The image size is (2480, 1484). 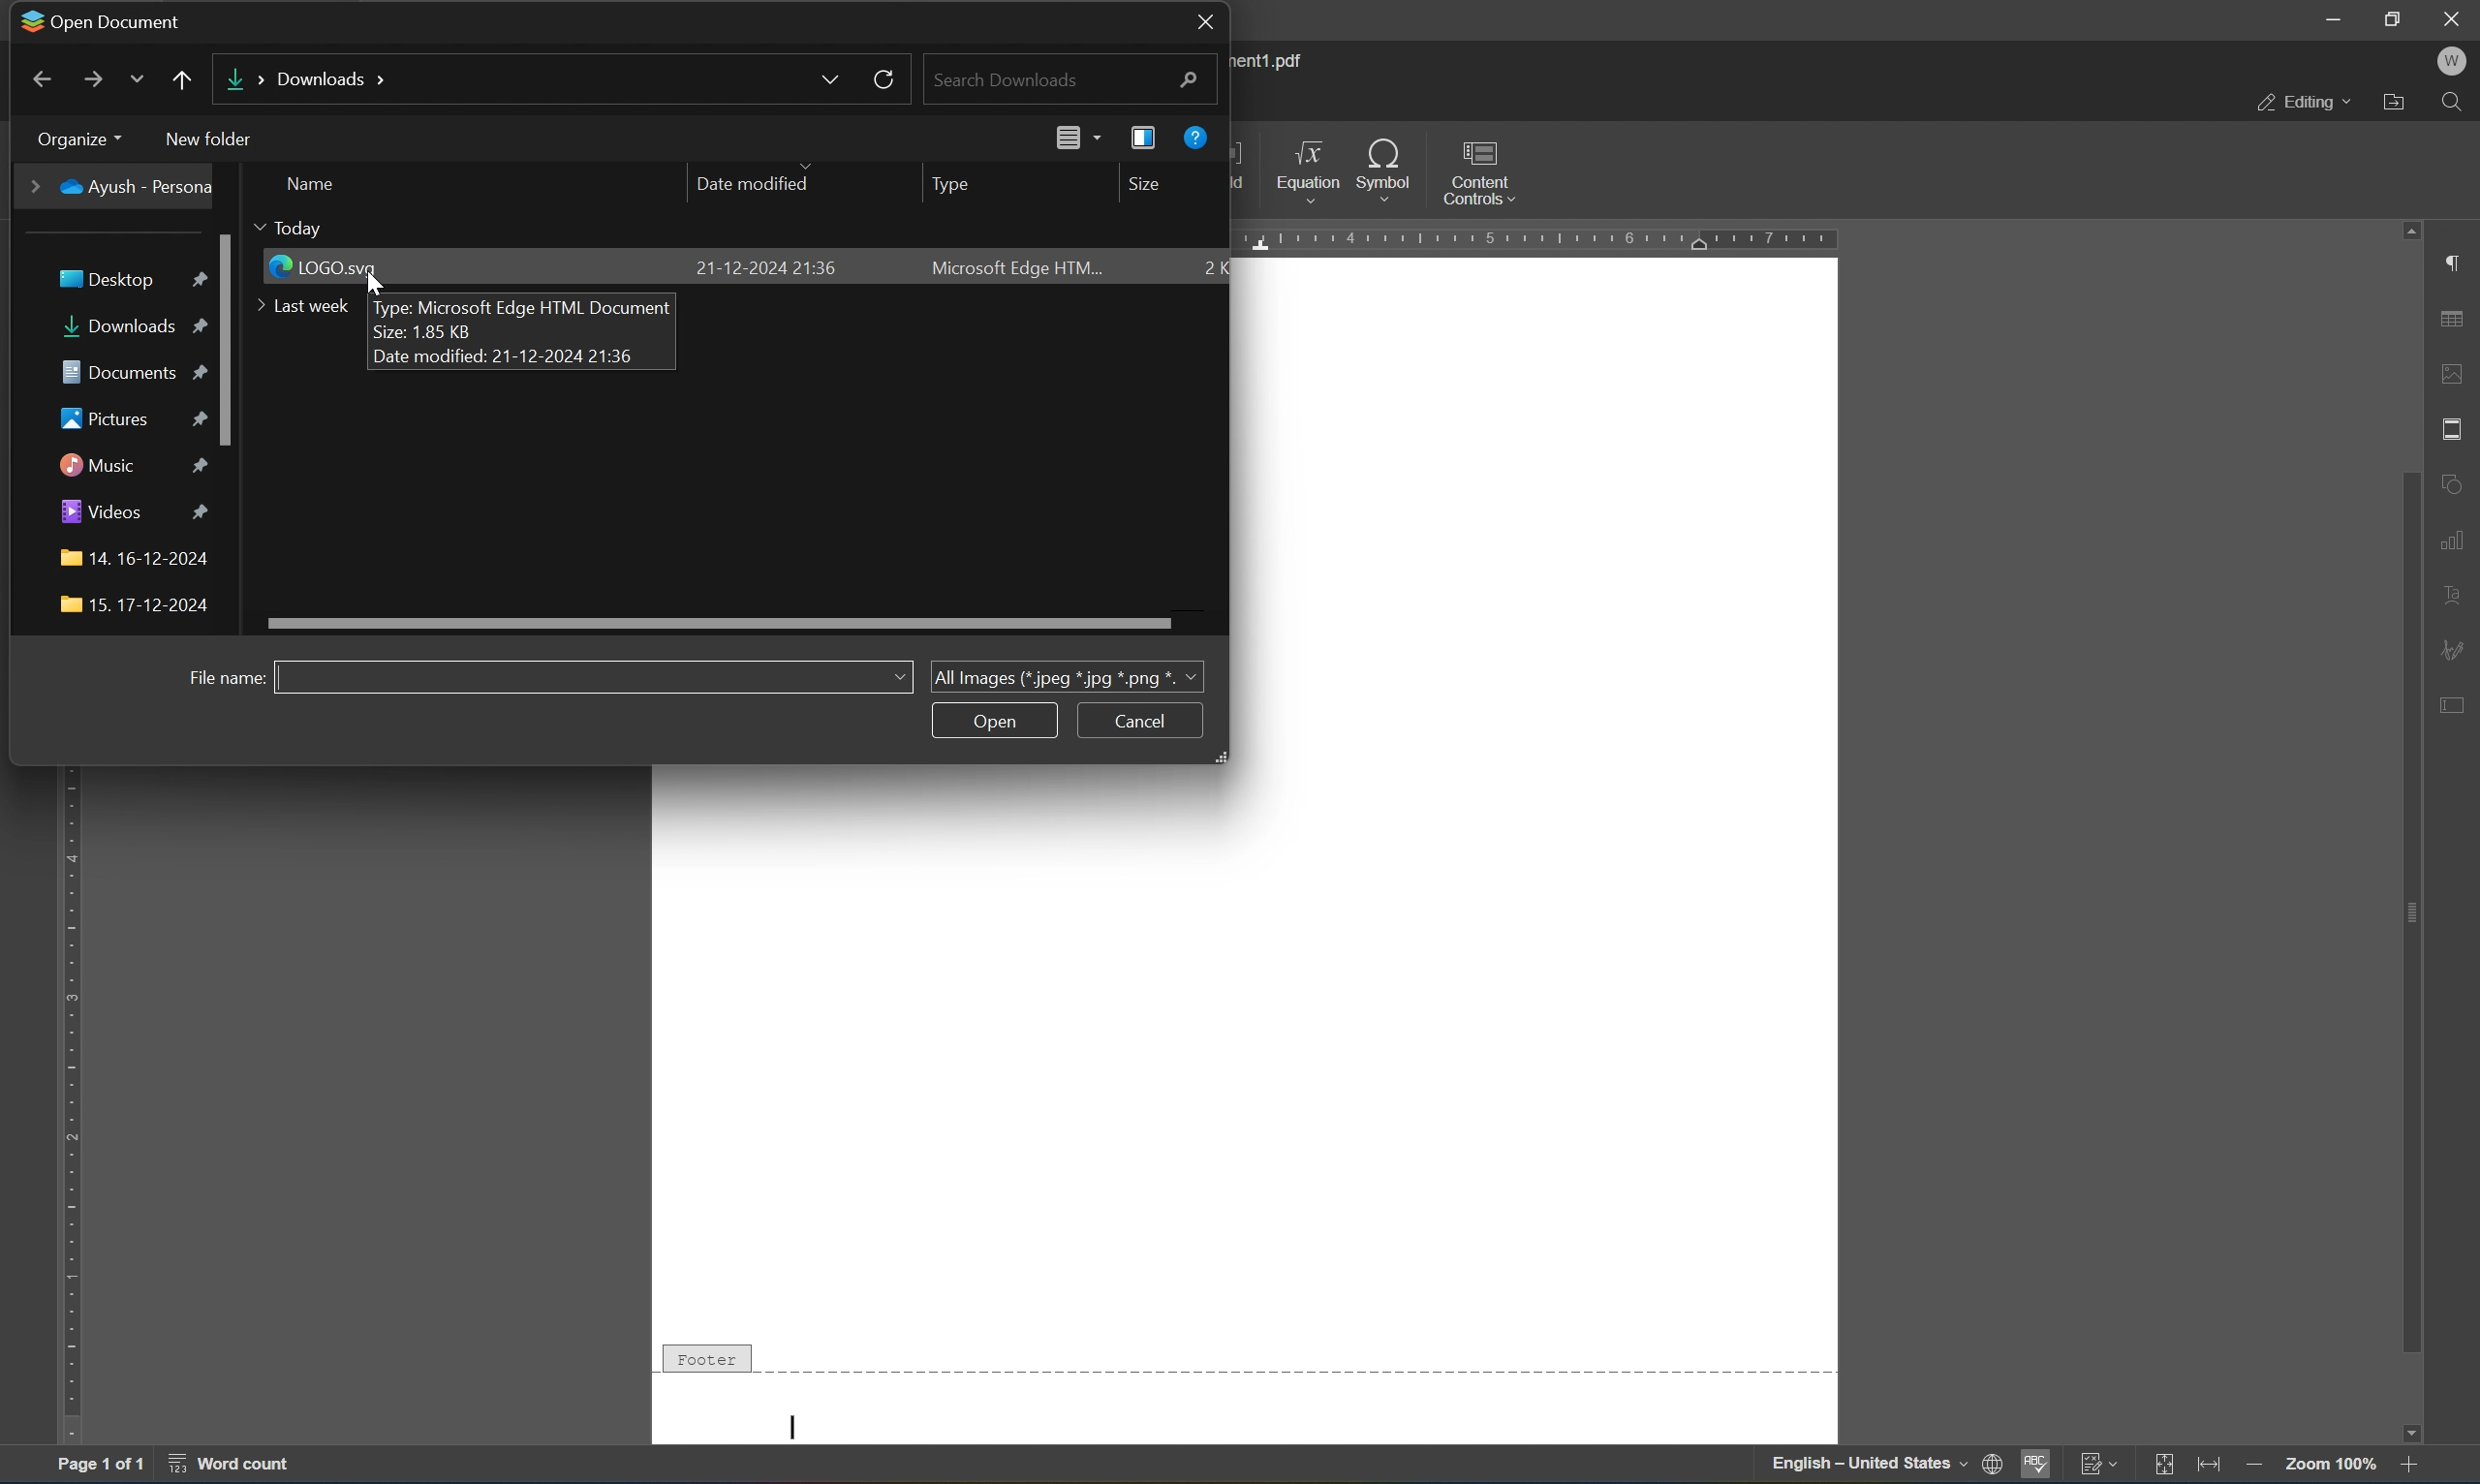 What do you see at coordinates (2461, 713) in the screenshot?
I see `form settings` at bounding box center [2461, 713].